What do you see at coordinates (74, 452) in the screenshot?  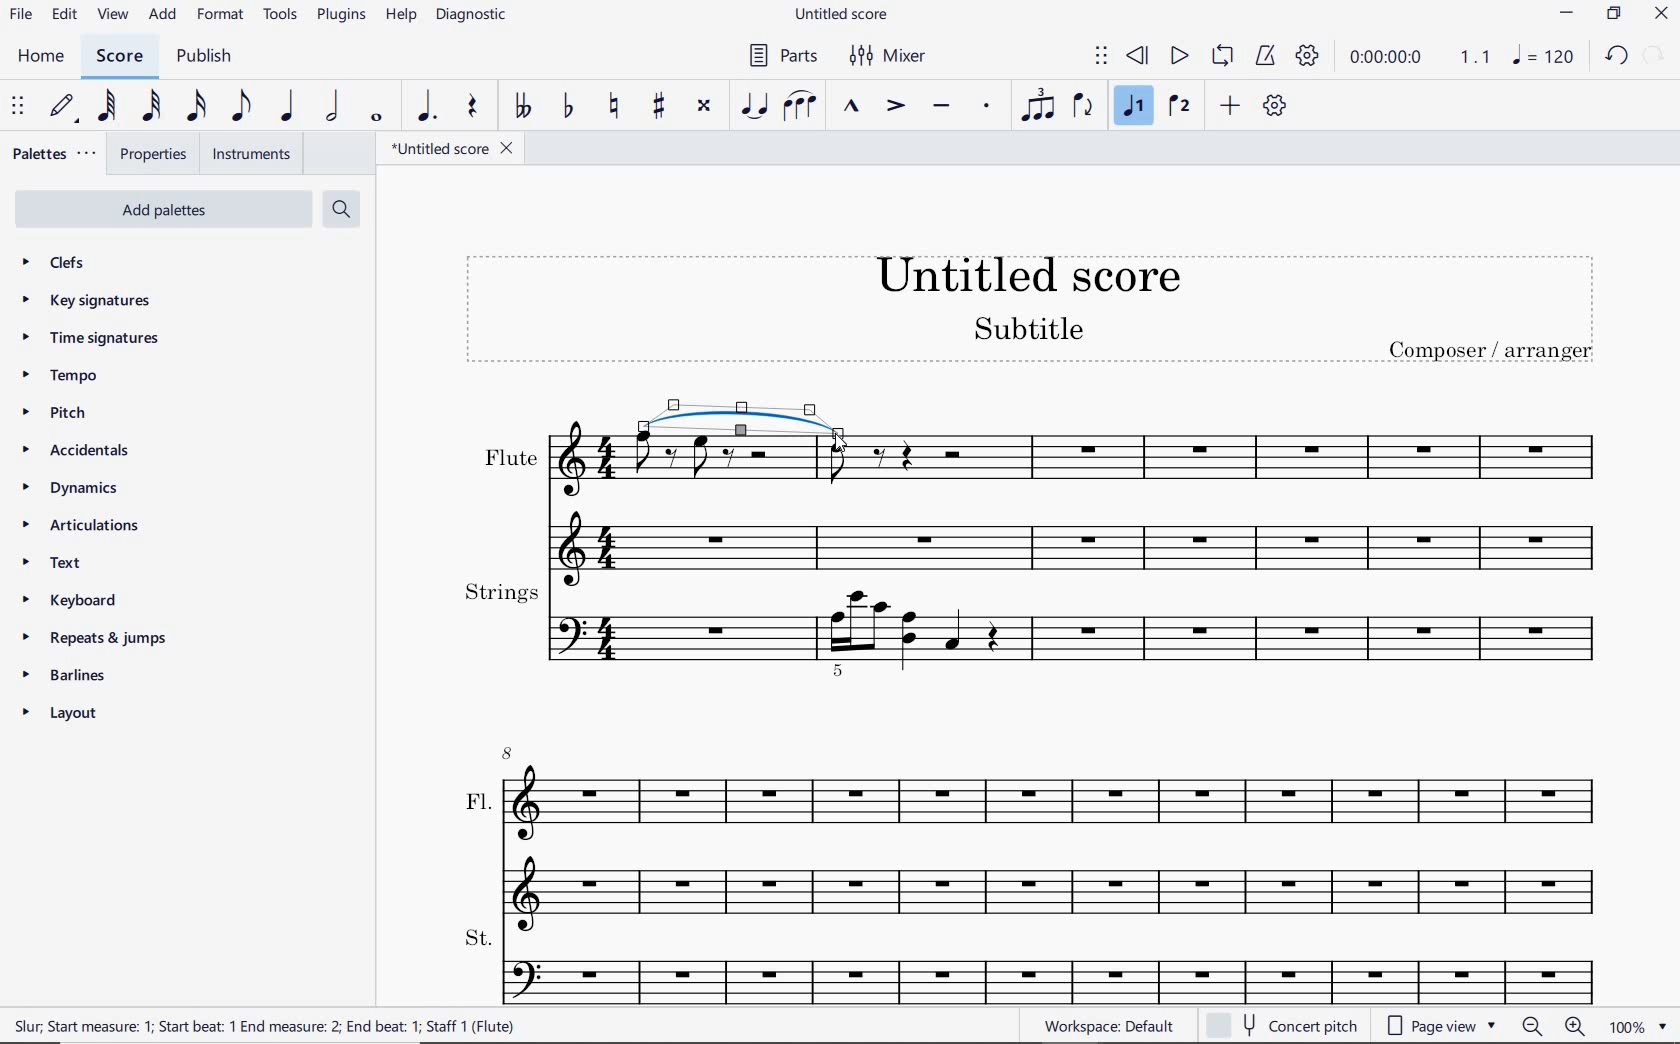 I see `accidentals` at bounding box center [74, 452].